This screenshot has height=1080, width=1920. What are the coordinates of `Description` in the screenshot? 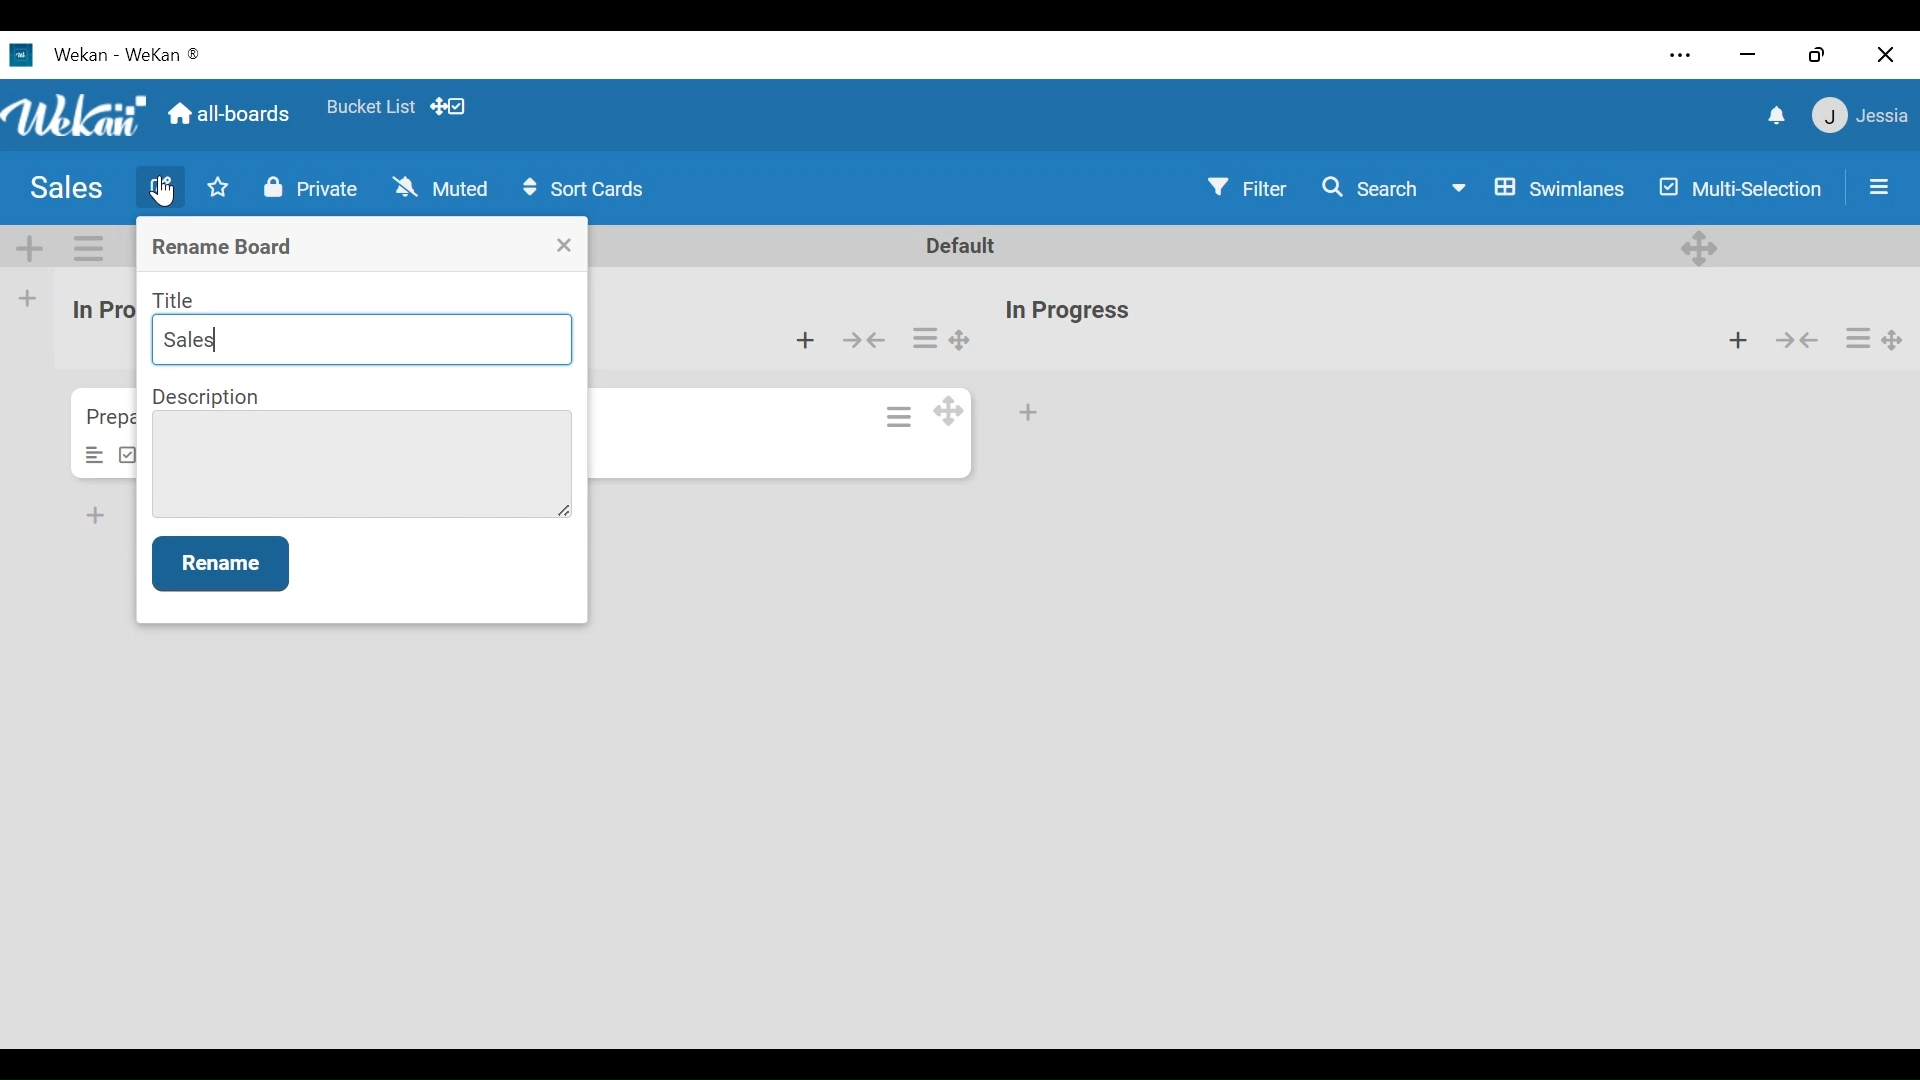 It's located at (208, 397).